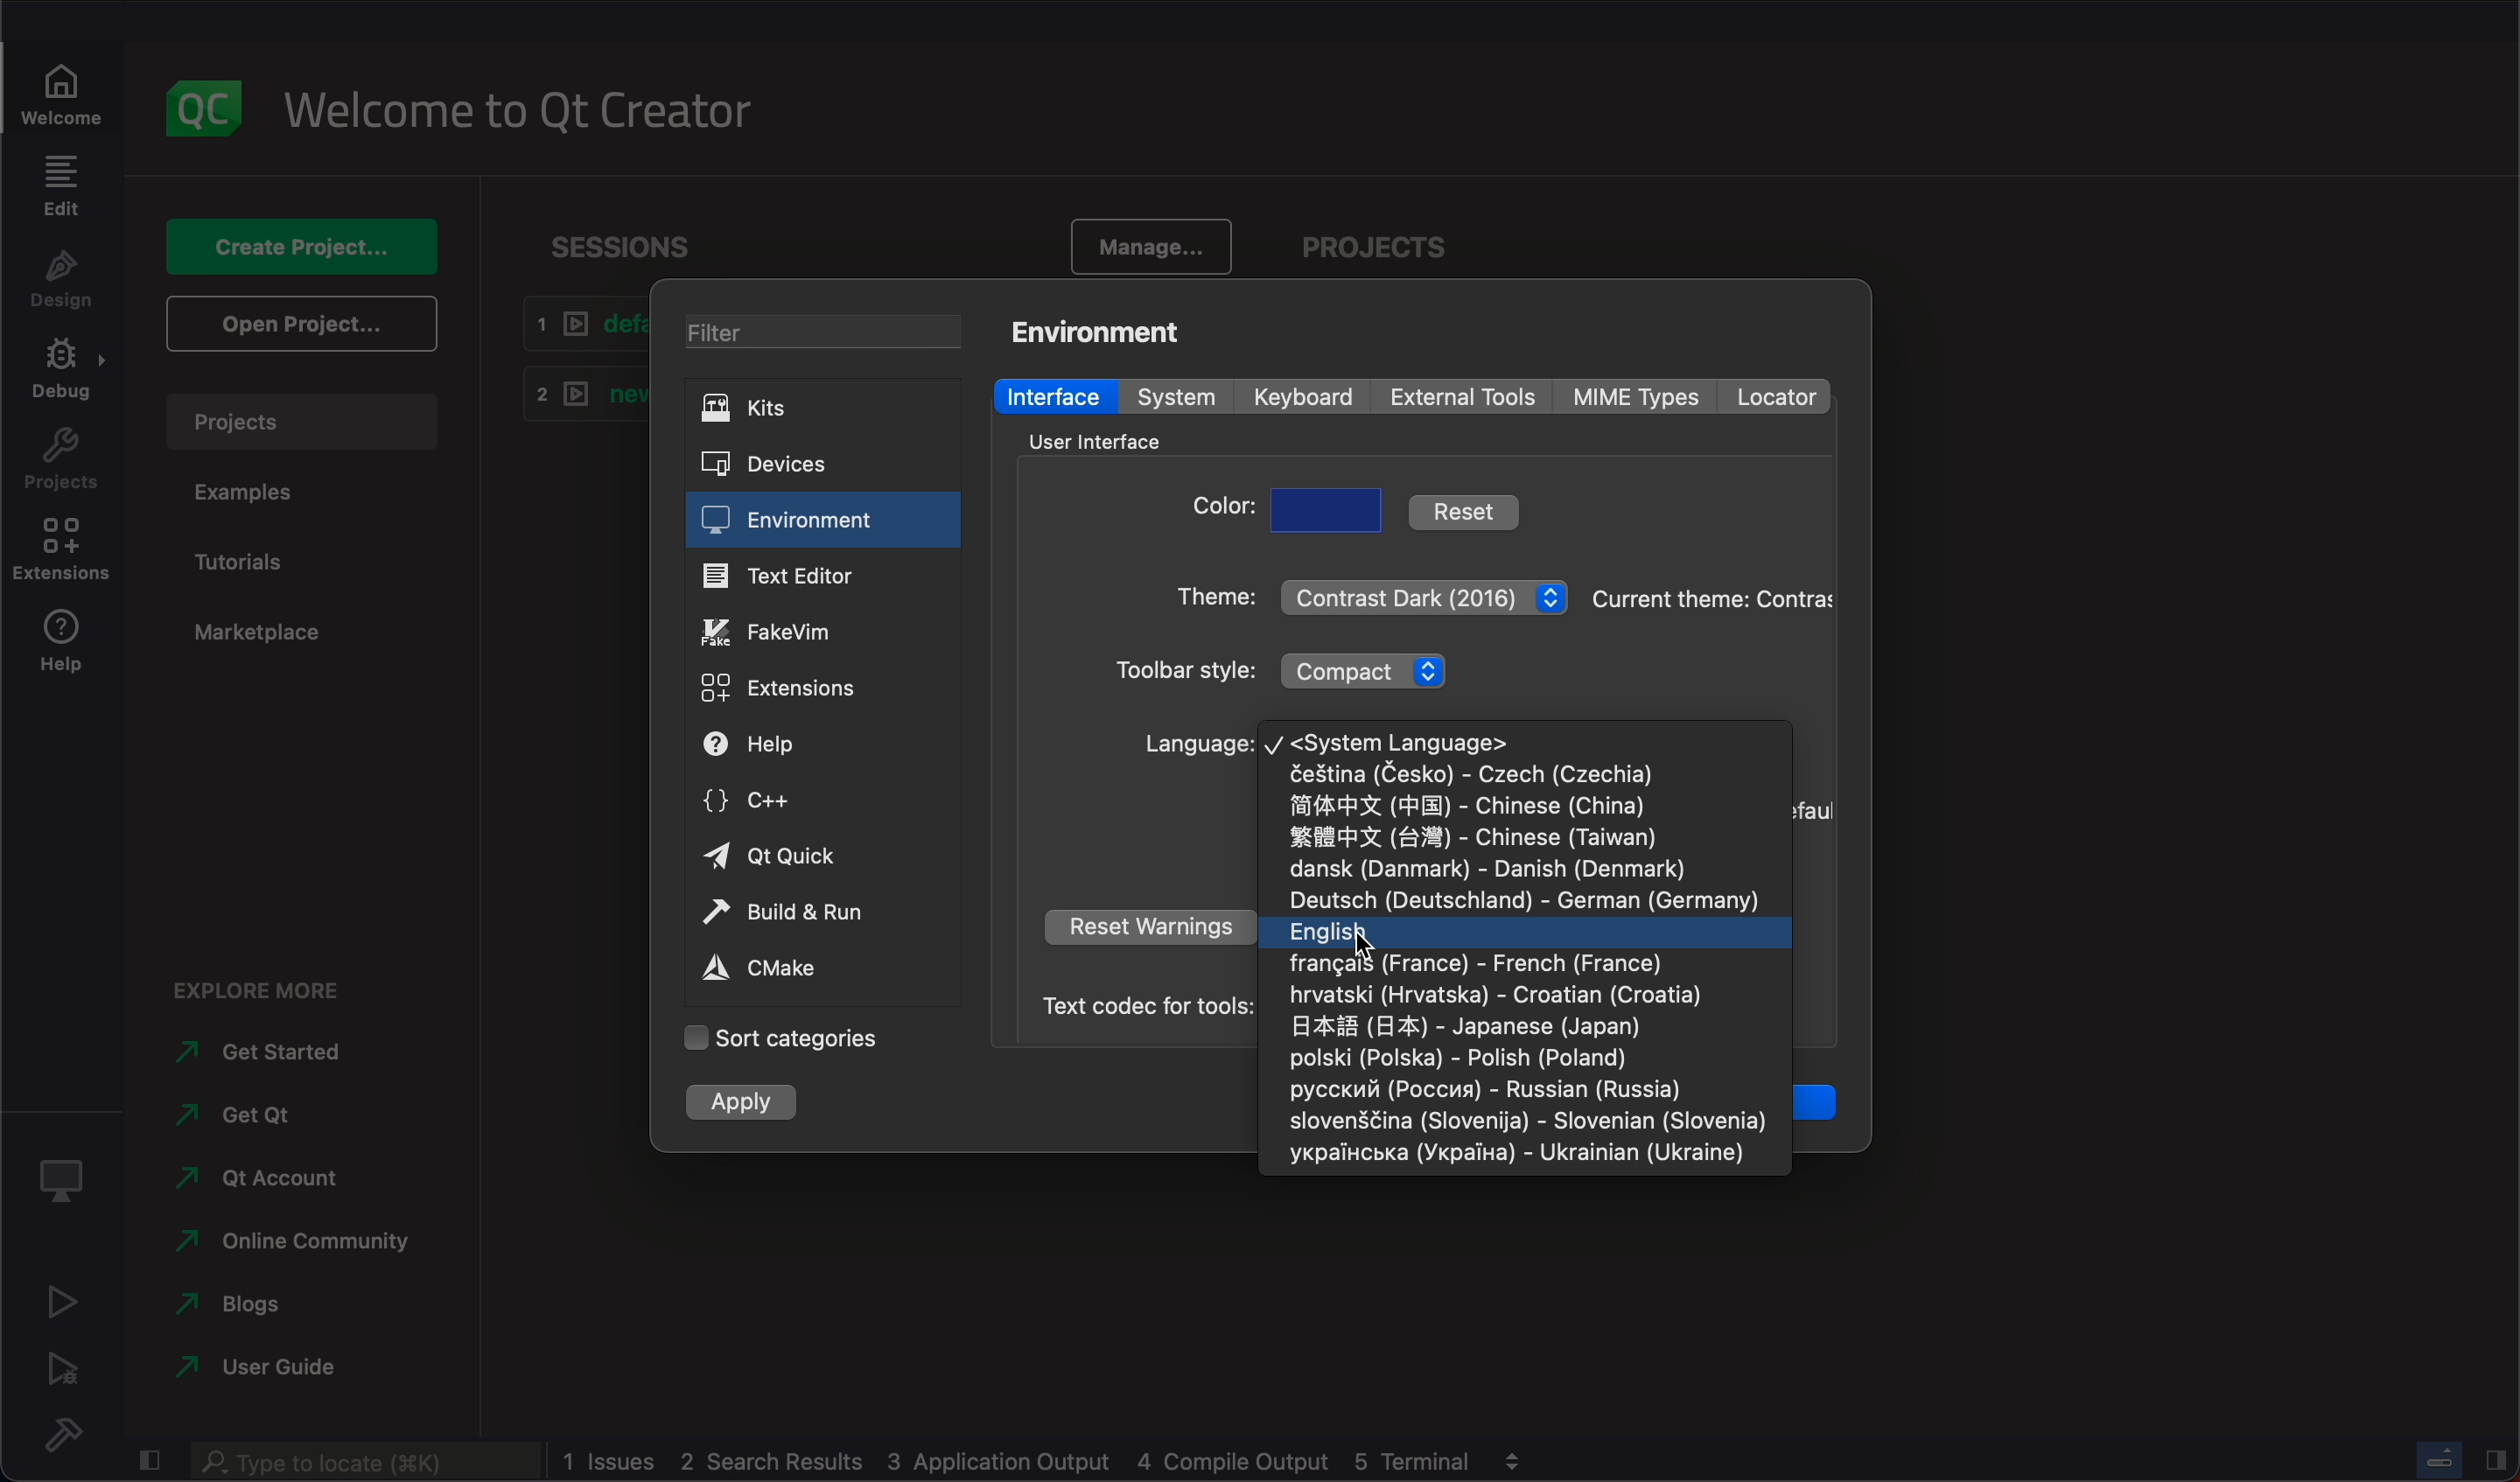 This screenshot has width=2520, height=1482. What do you see at coordinates (256, 555) in the screenshot?
I see `tutorials` at bounding box center [256, 555].